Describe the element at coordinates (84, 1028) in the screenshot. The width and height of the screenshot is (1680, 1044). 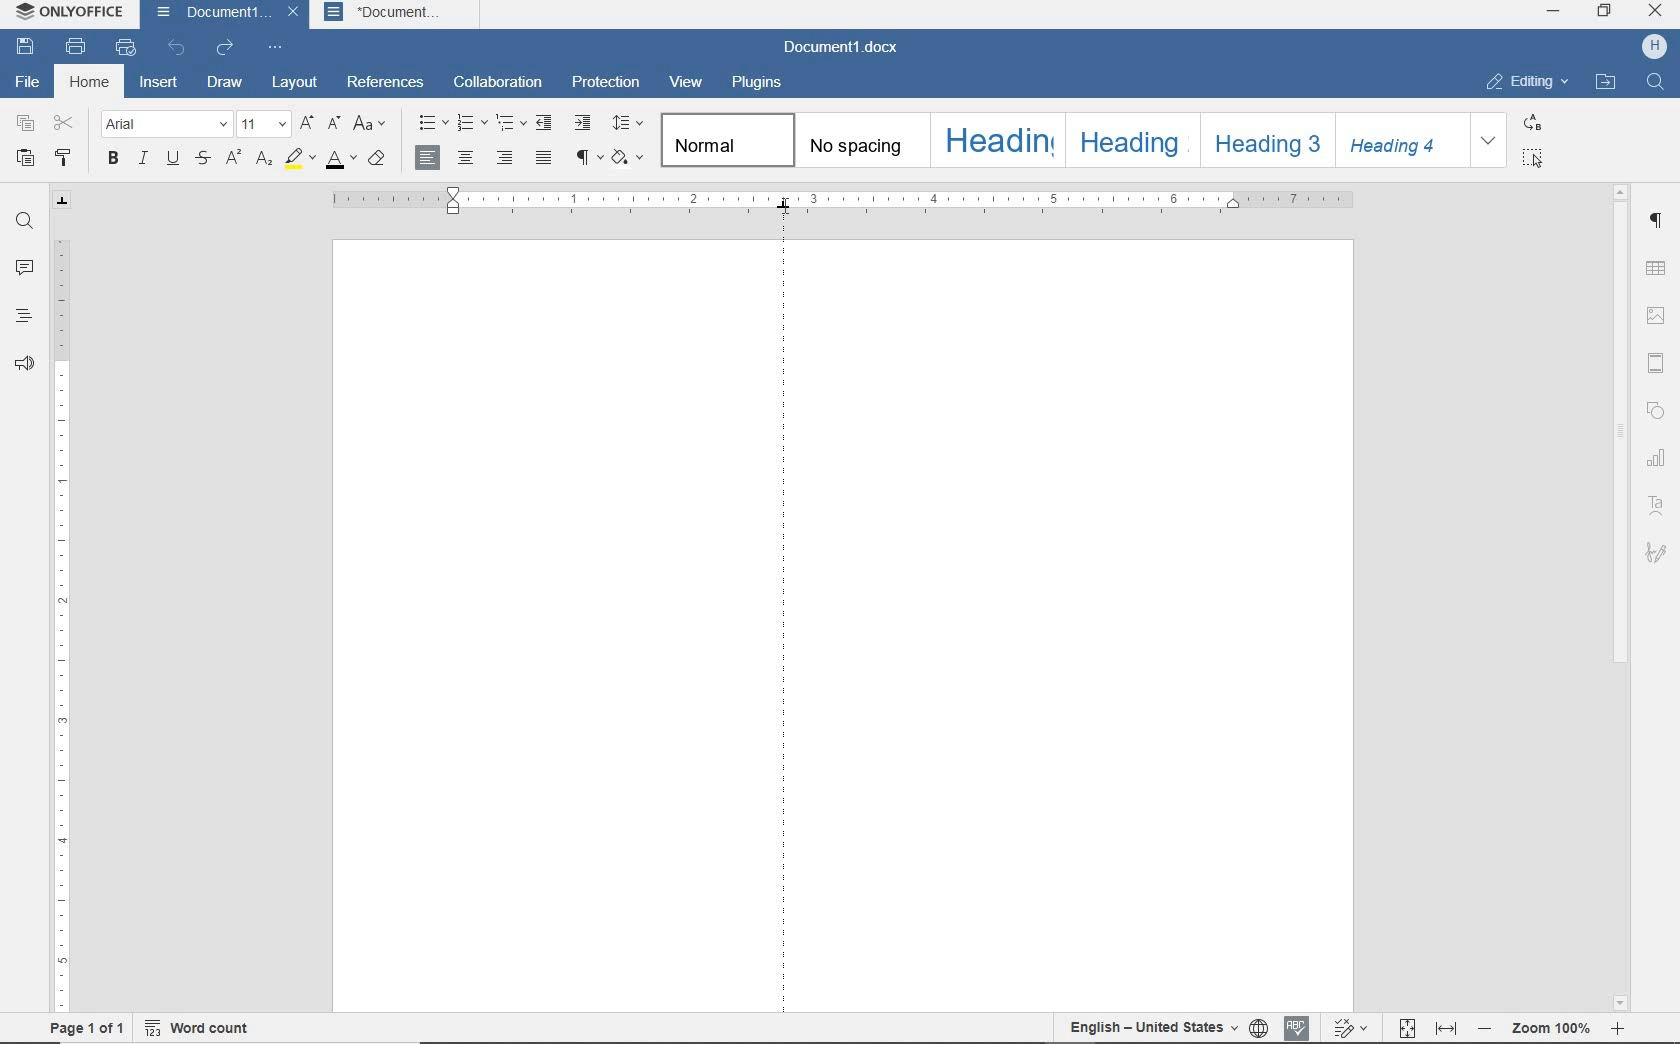
I see `page 1 of 1` at that location.